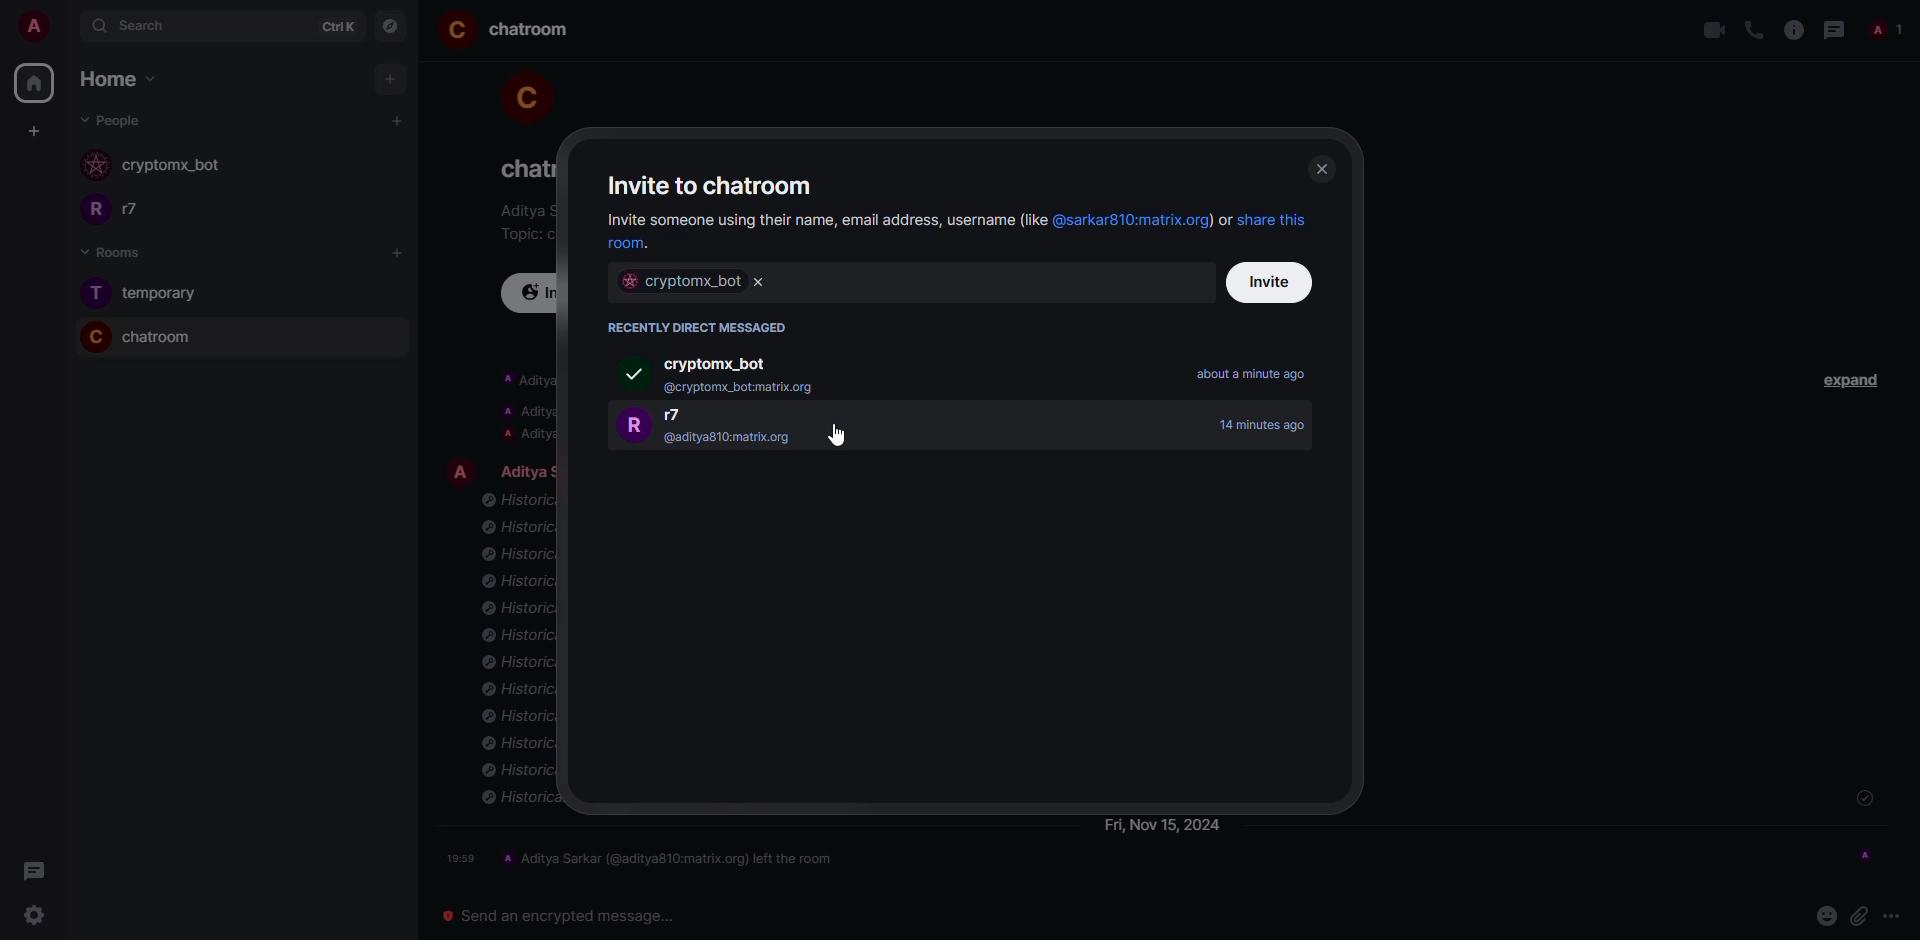 The height and width of the screenshot is (940, 1920). Describe the element at coordinates (714, 184) in the screenshot. I see `invite to chatroom` at that location.